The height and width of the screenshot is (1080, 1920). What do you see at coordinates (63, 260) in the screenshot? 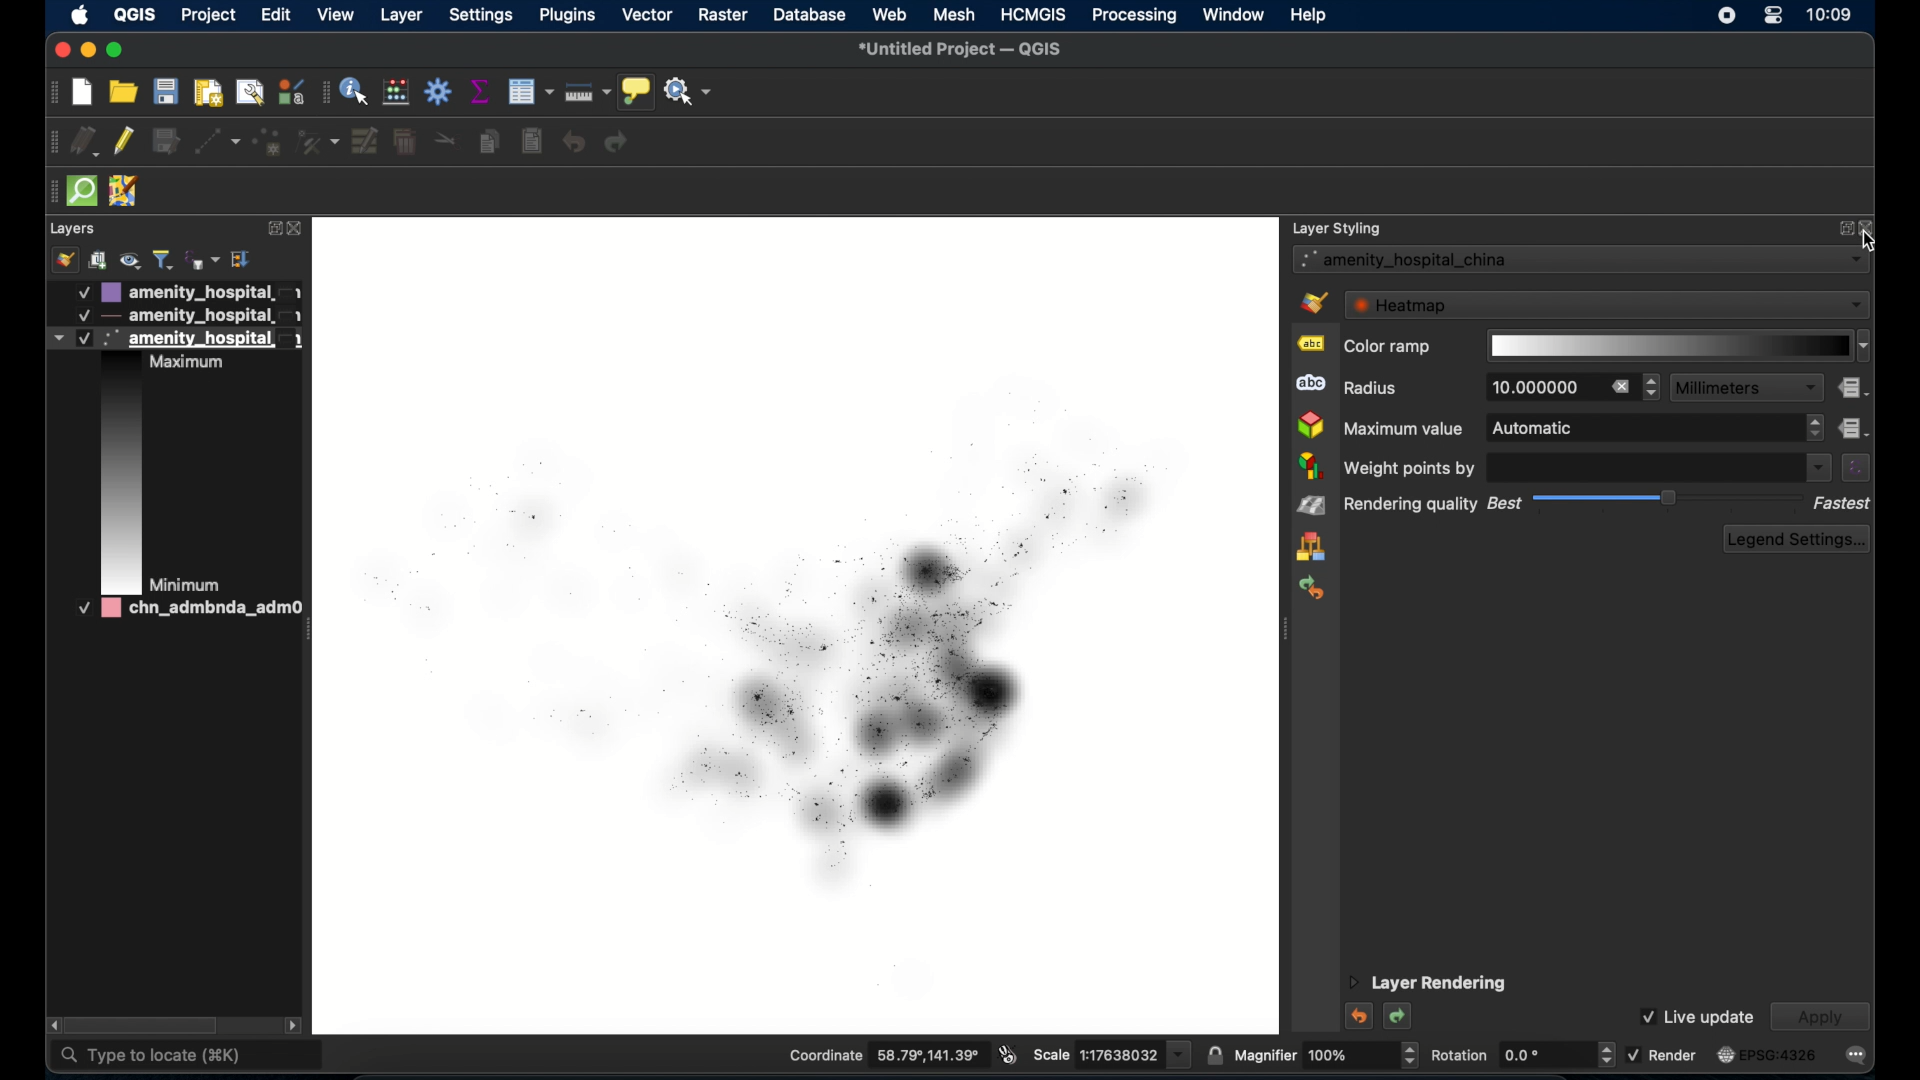
I see `style manager` at bounding box center [63, 260].